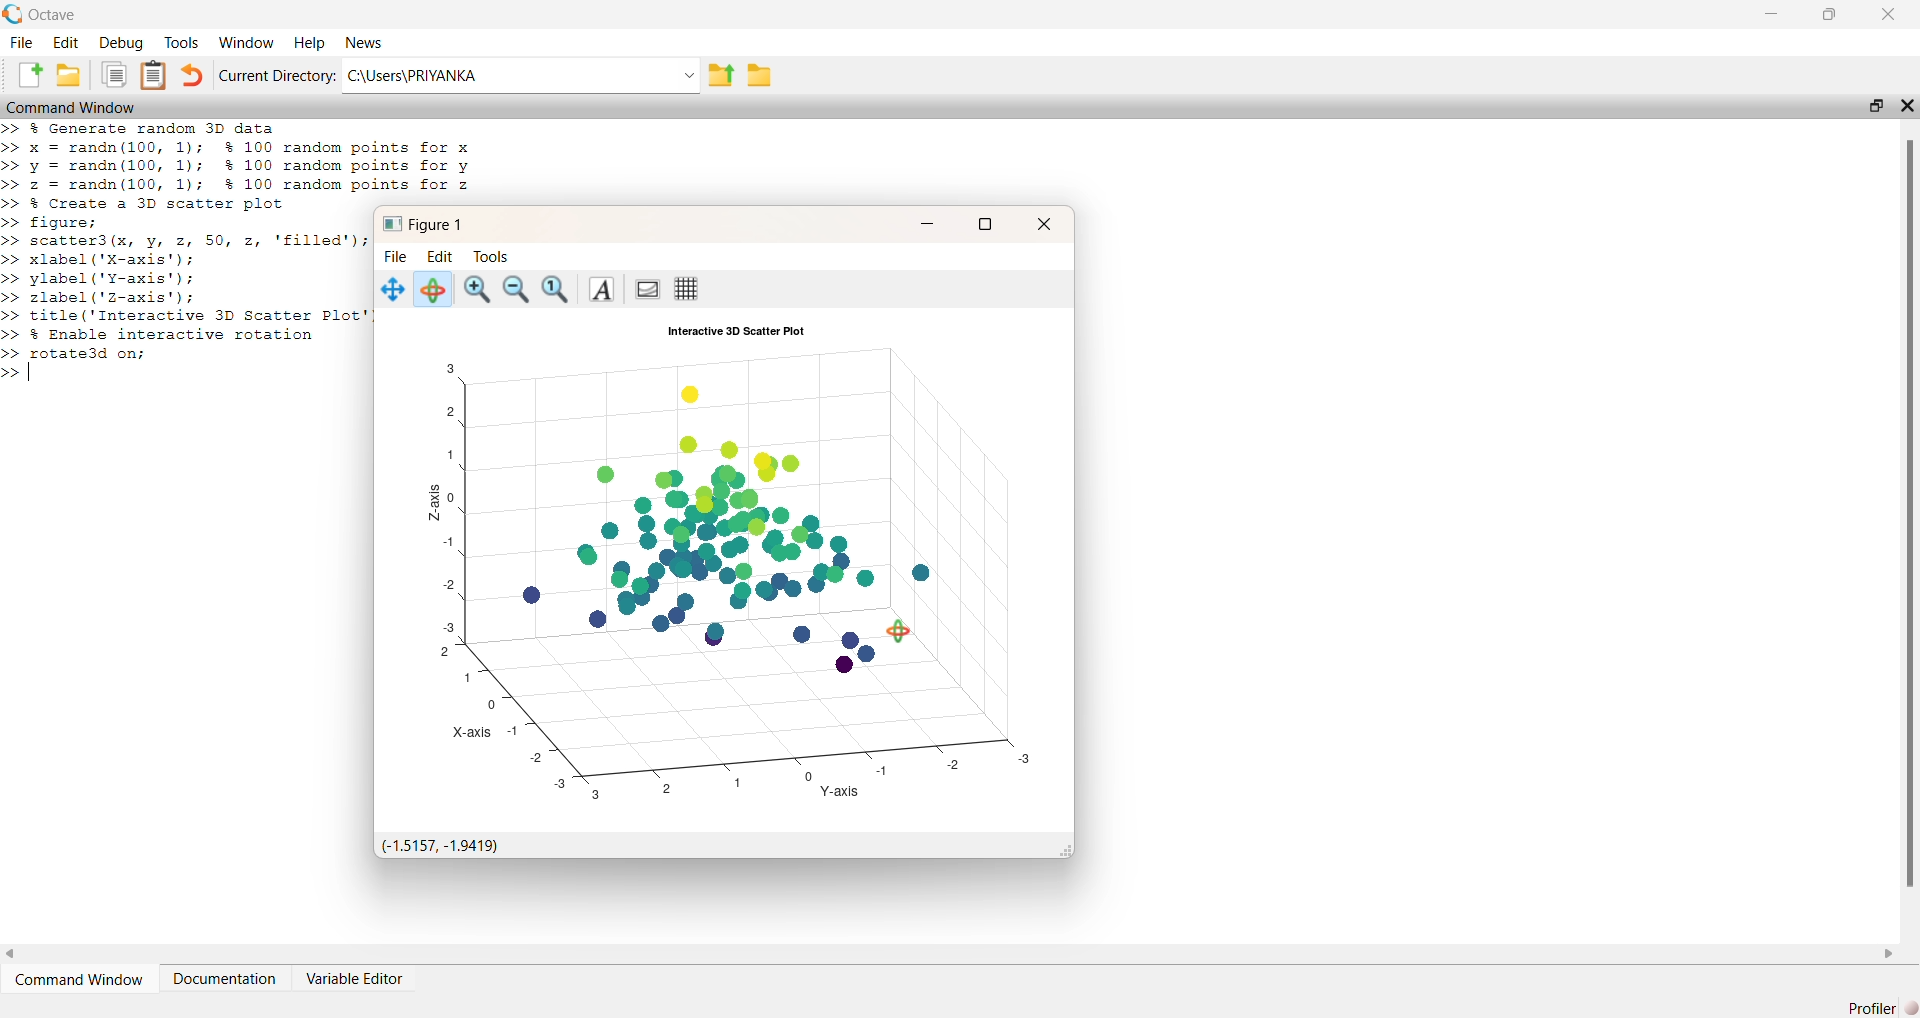 The image size is (1920, 1018). I want to click on zoom in, so click(477, 291).